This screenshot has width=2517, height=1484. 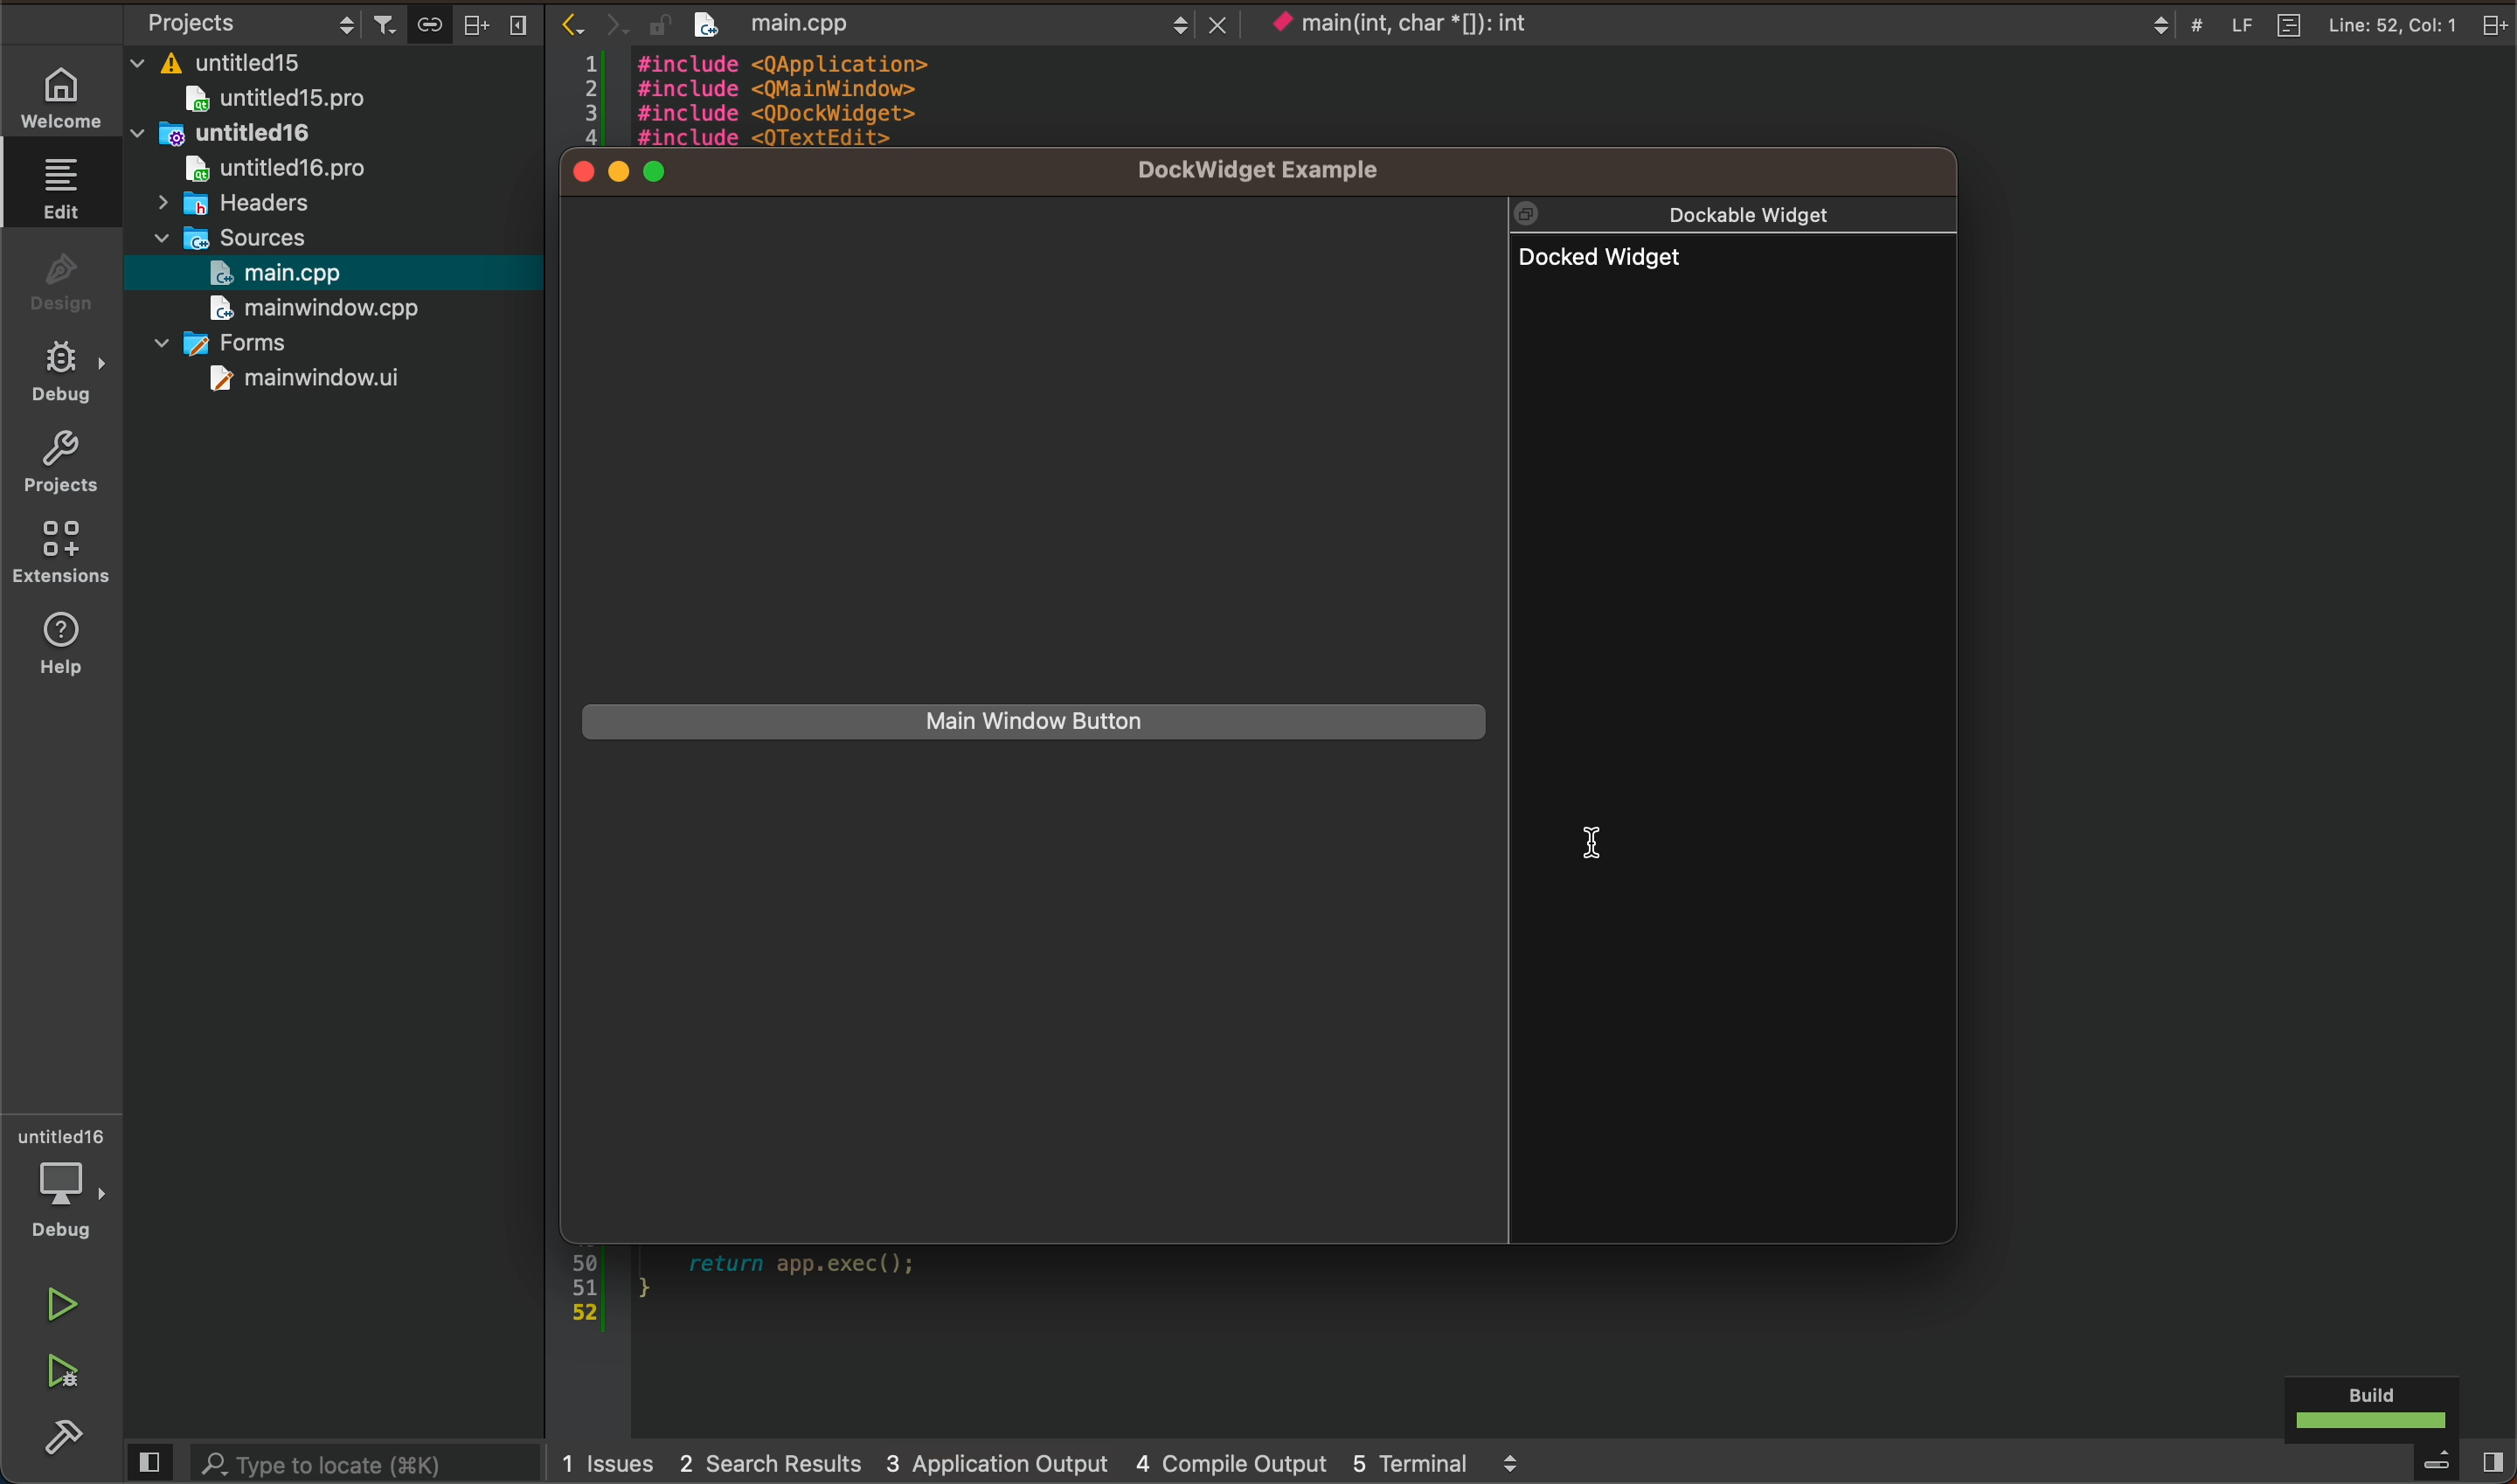 I want to click on logs, so click(x=1060, y=1464).